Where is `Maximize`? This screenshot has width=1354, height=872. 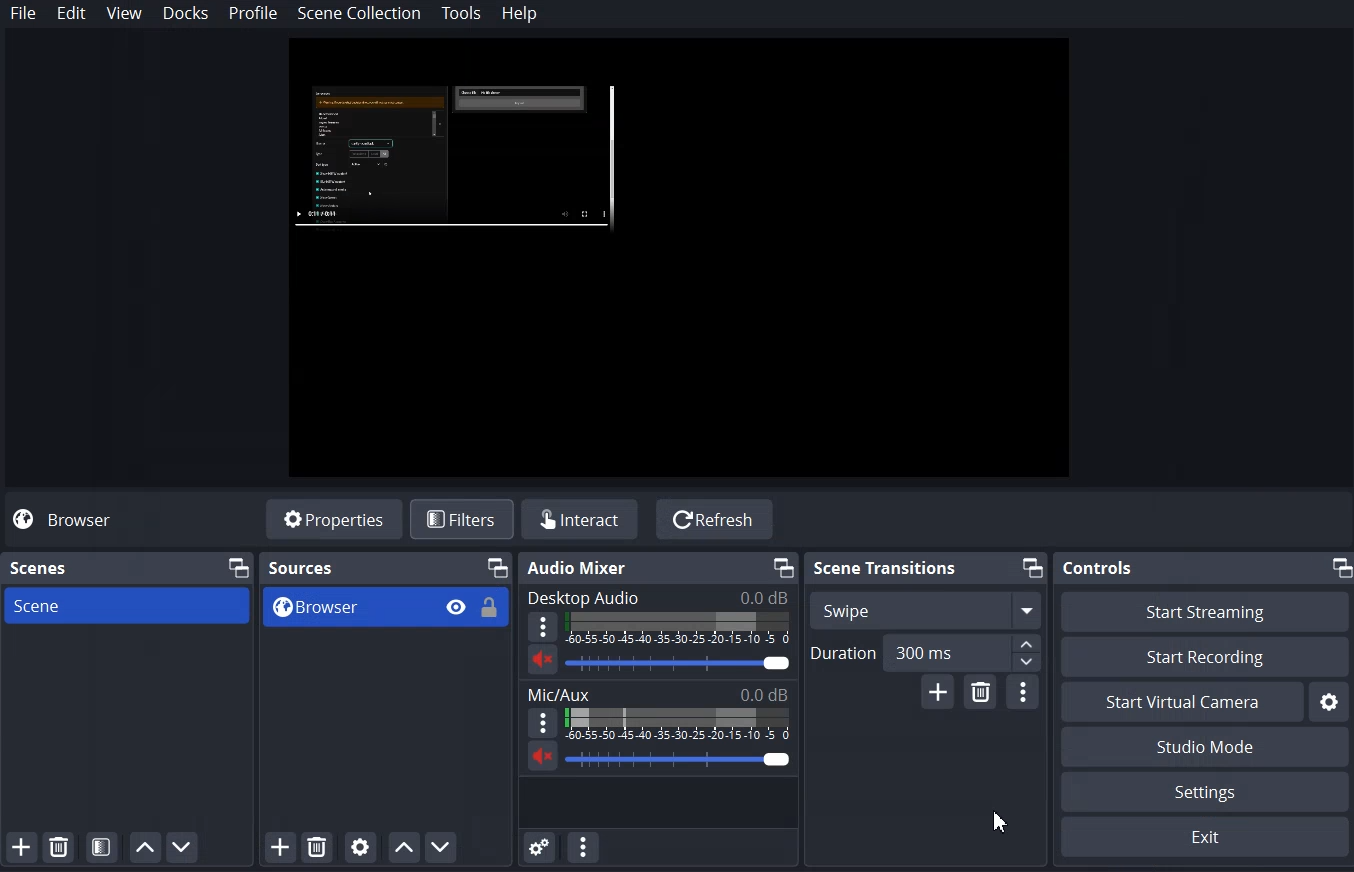 Maximize is located at coordinates (784, 568).